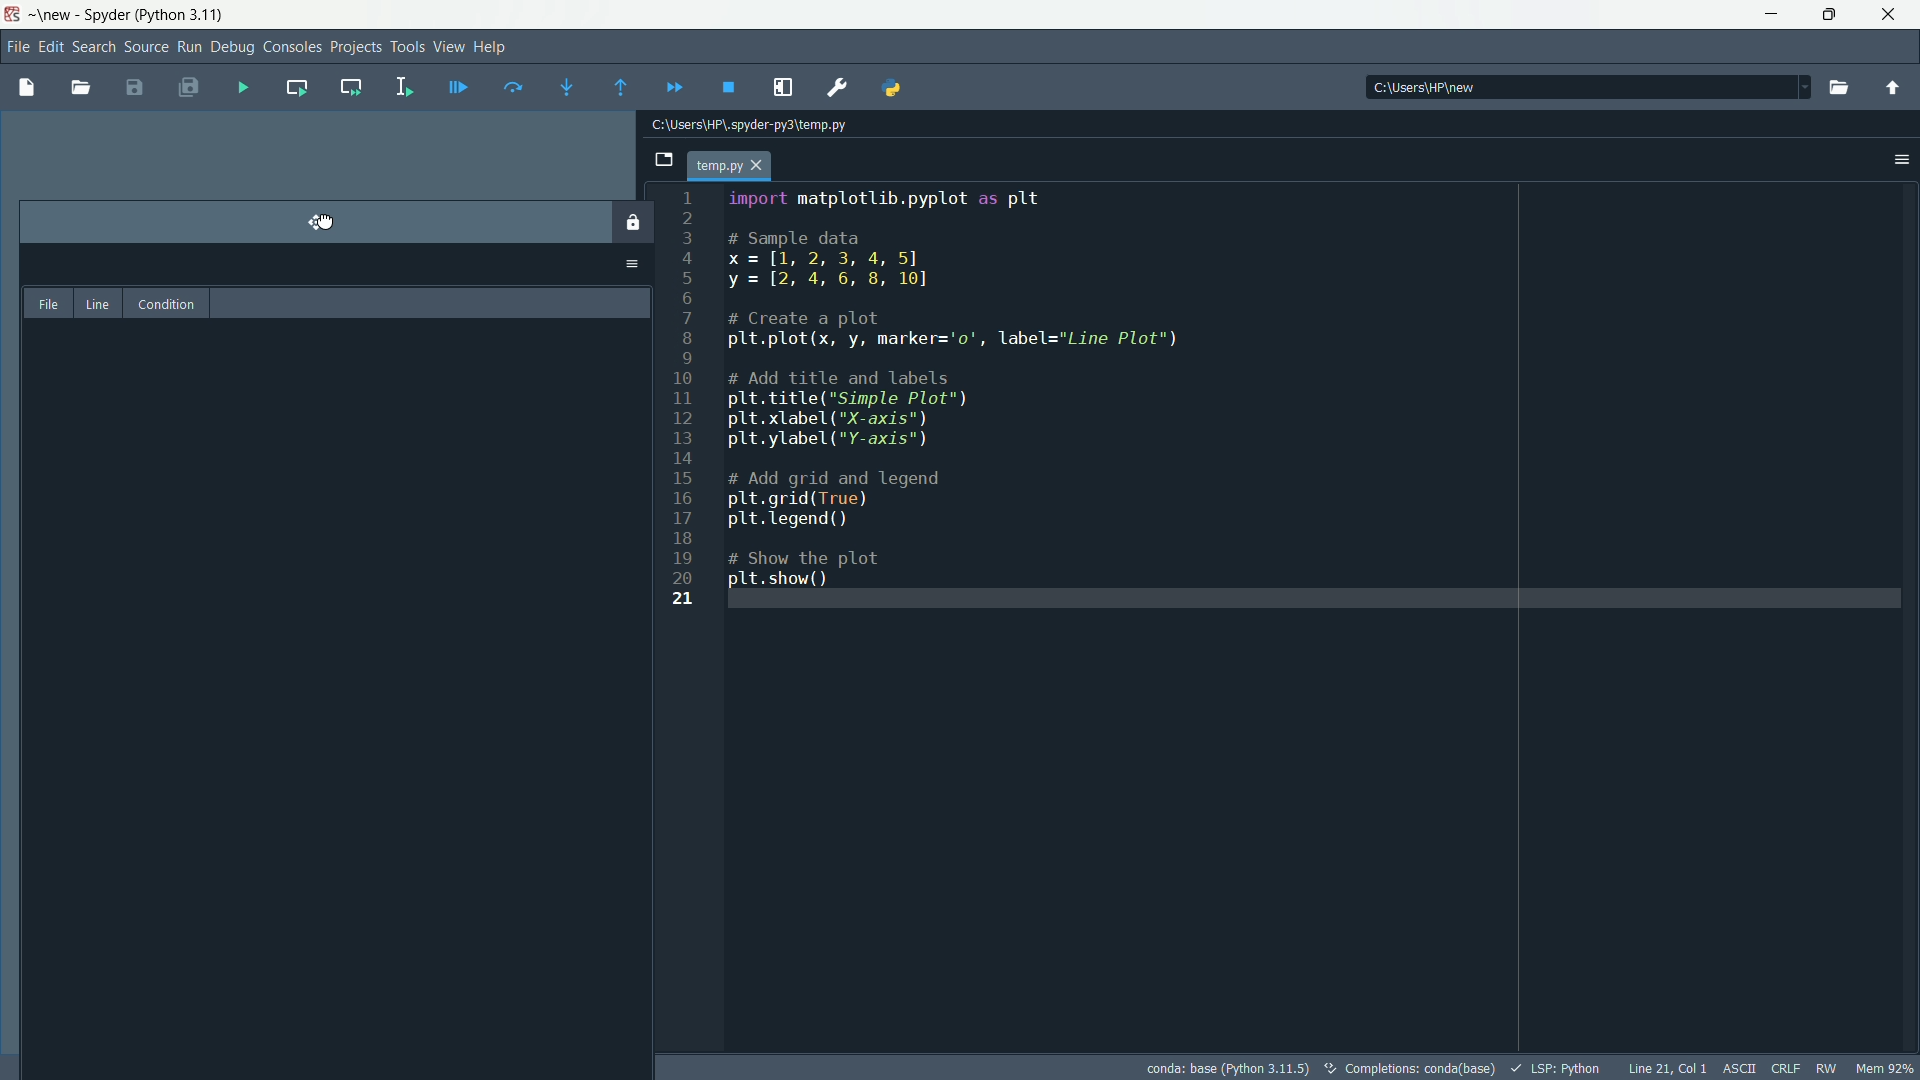  What do you see at coordinates (1228, 1066) in the screenshot?
I see `conda: base (Python 3.11.5)` at bounding box center [1228, 1066].